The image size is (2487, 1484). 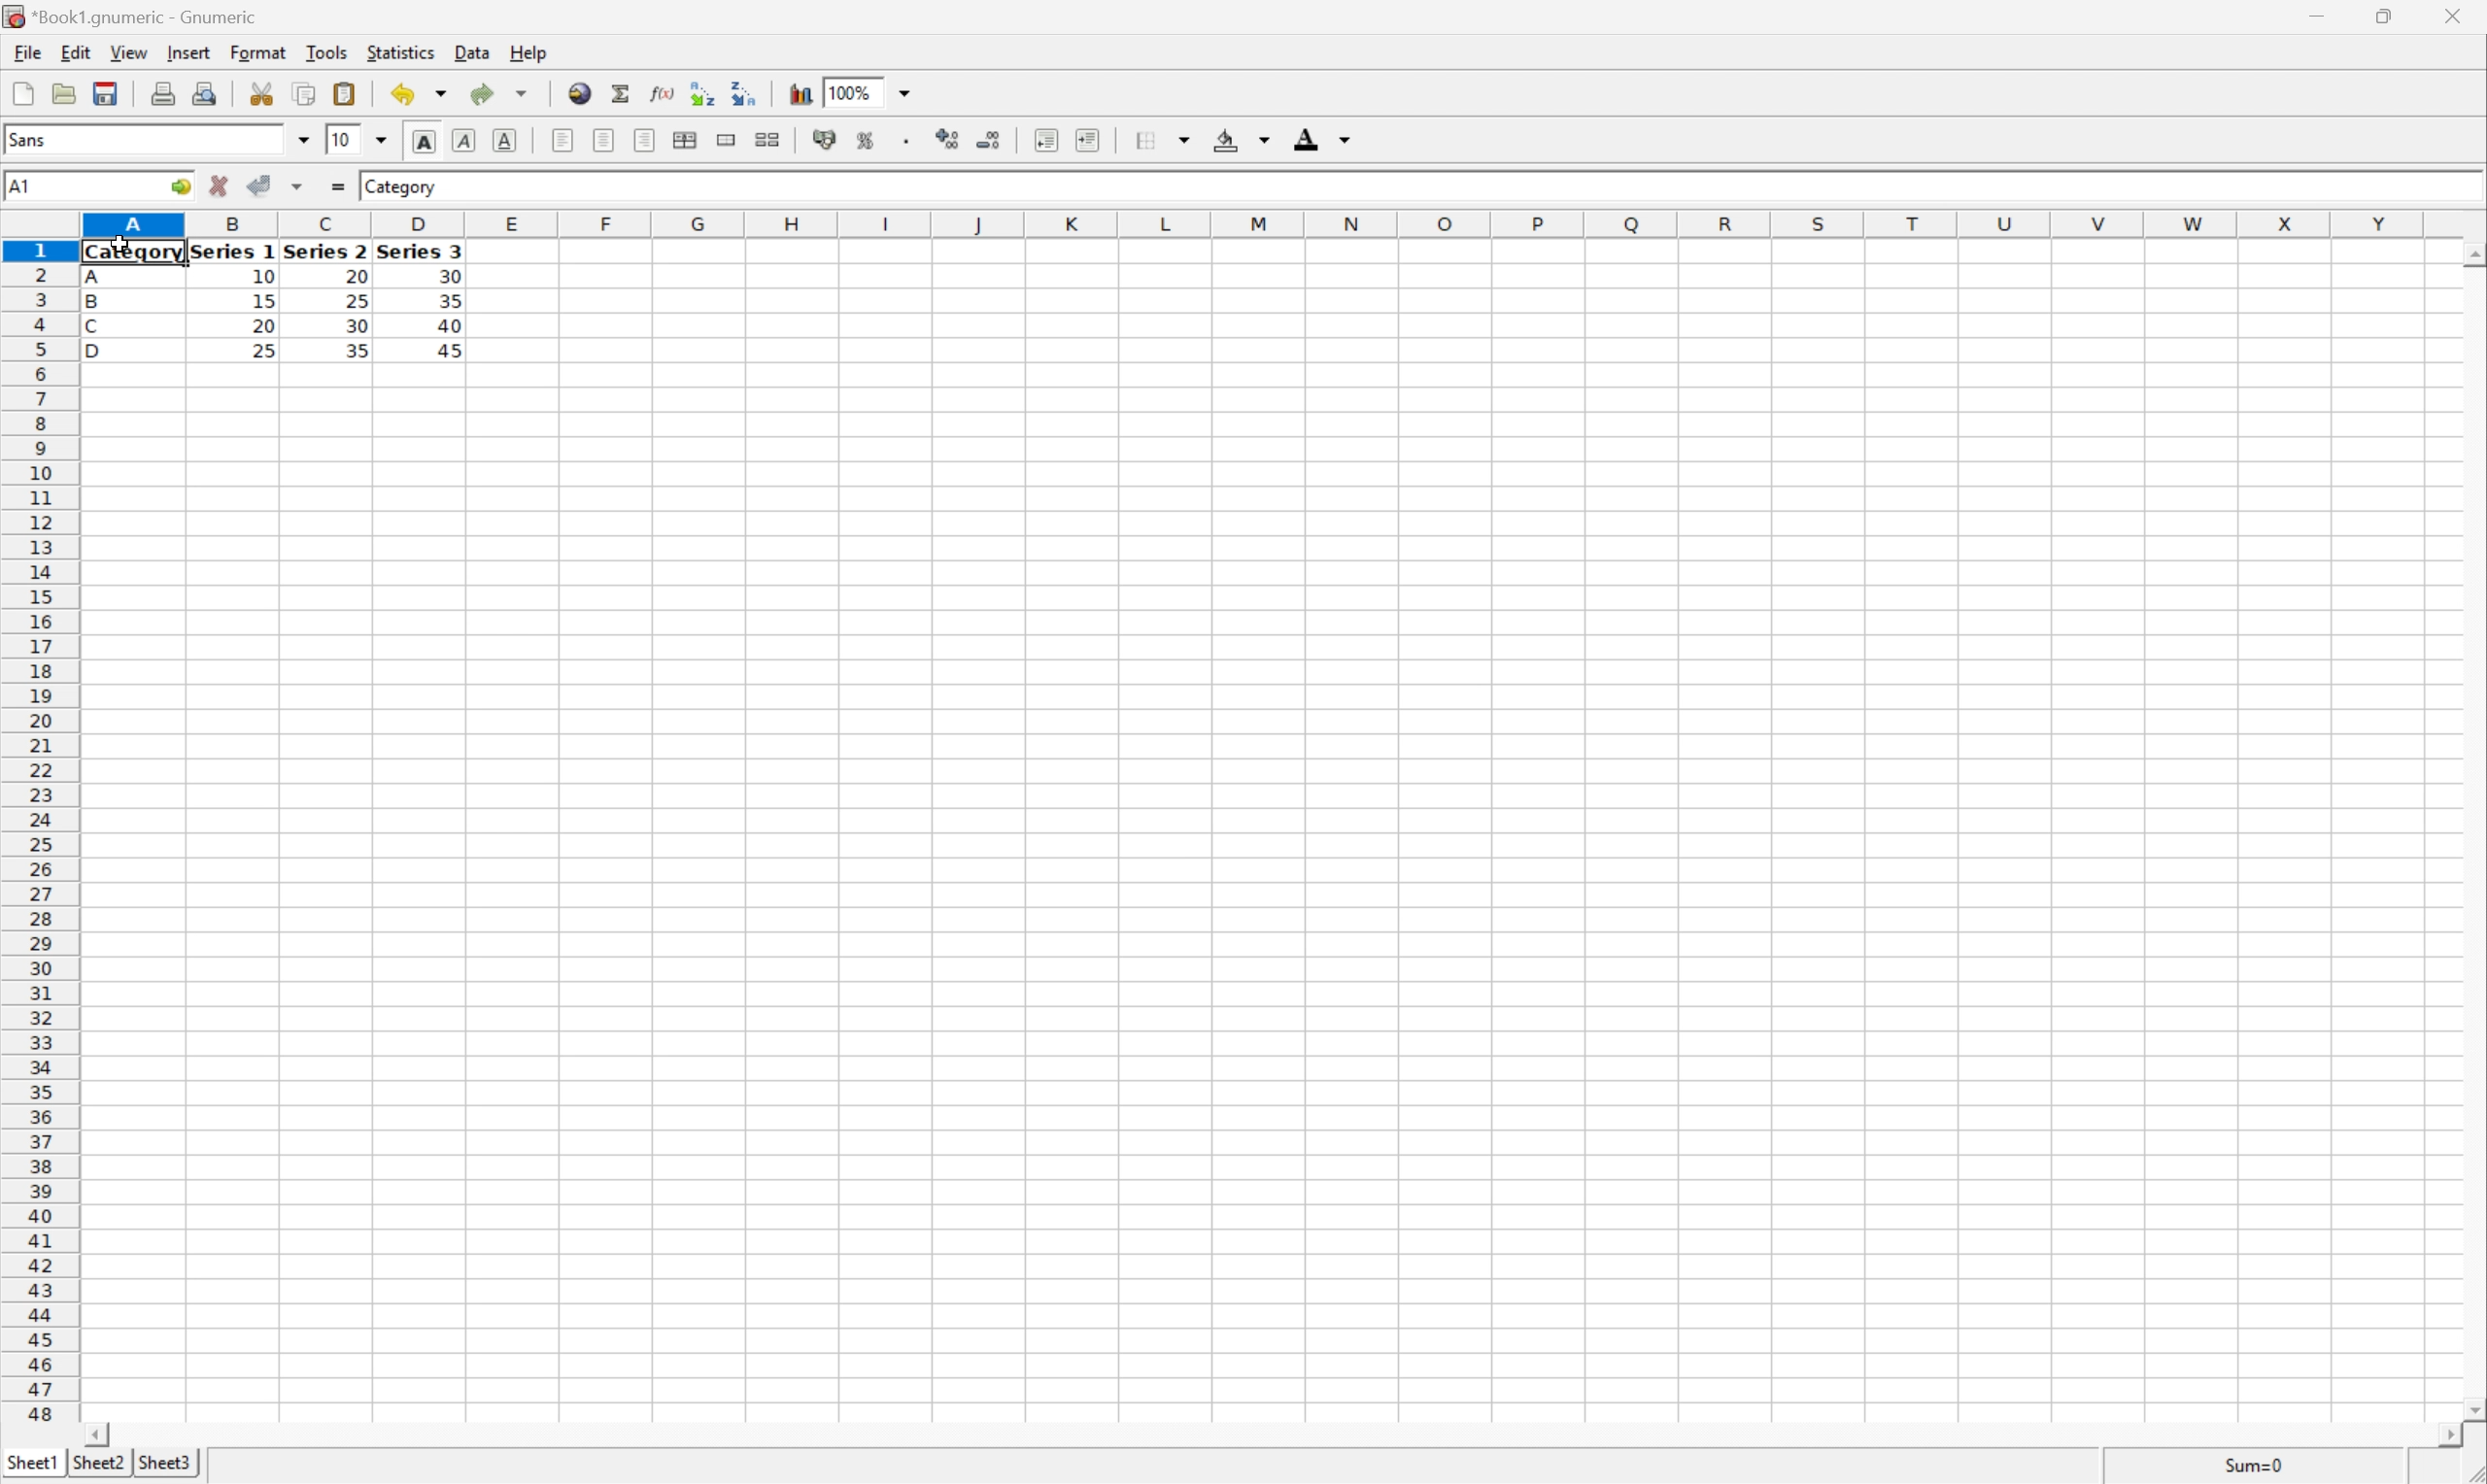 I want to click on Category, so click(x=134, y=254).